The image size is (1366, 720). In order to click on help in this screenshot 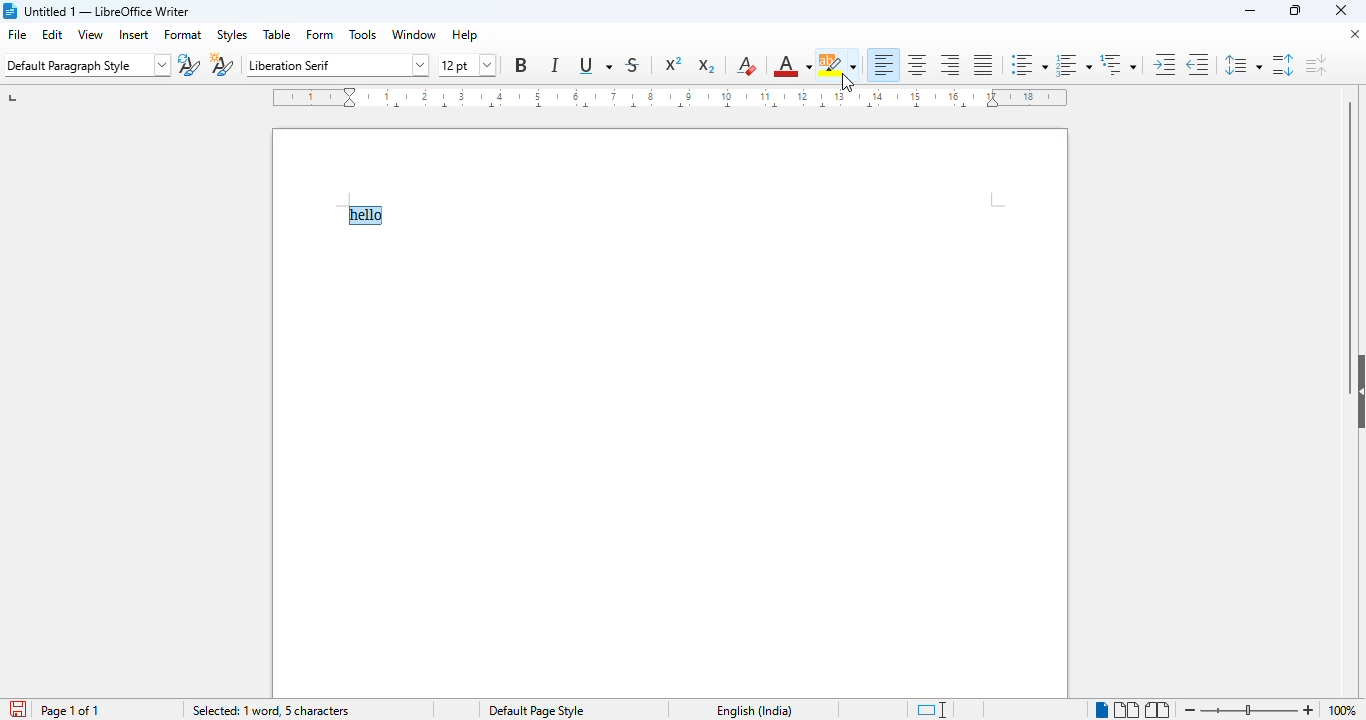, I will do `click(465, 35)`.